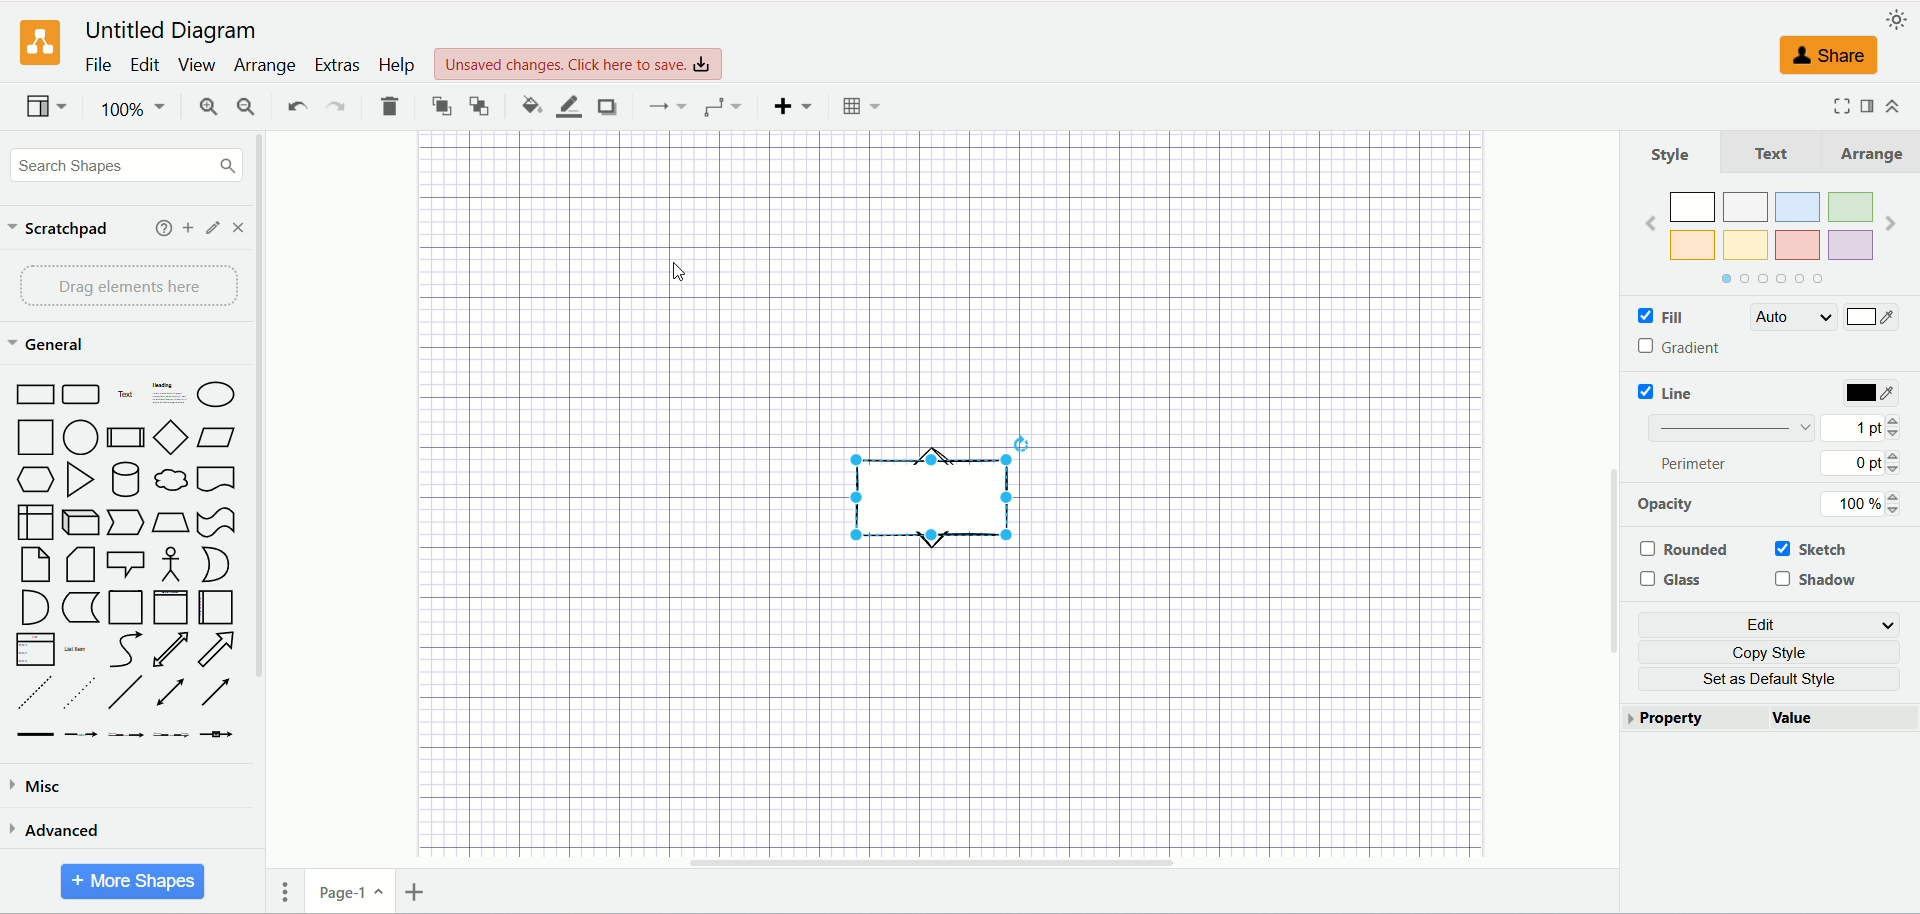 The image size is (1920, 914). What do you see at coordinates (295, 107) in the screenshot?
I see `undo` at bounding box center [295, 107].